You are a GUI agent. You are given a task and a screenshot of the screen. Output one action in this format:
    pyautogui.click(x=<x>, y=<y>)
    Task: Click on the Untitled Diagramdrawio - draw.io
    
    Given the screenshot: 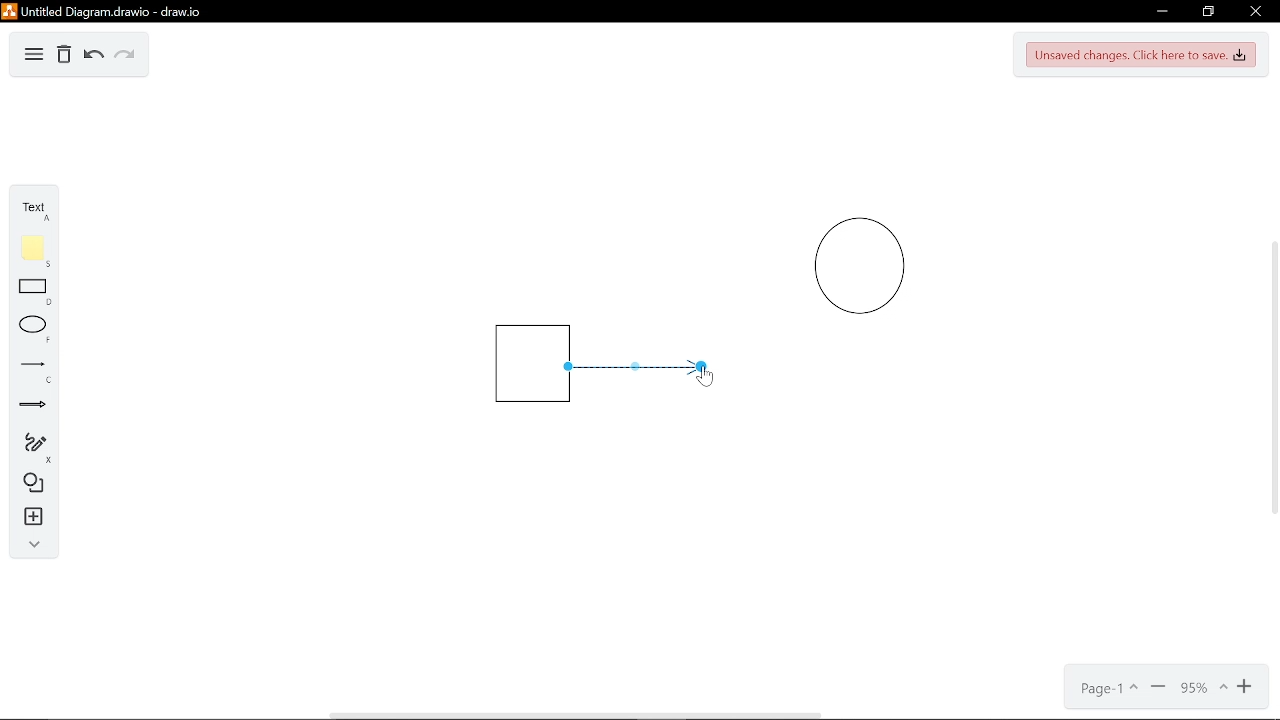 What is the action you would take?
    pyautogui.click(x=104, y=11)
    